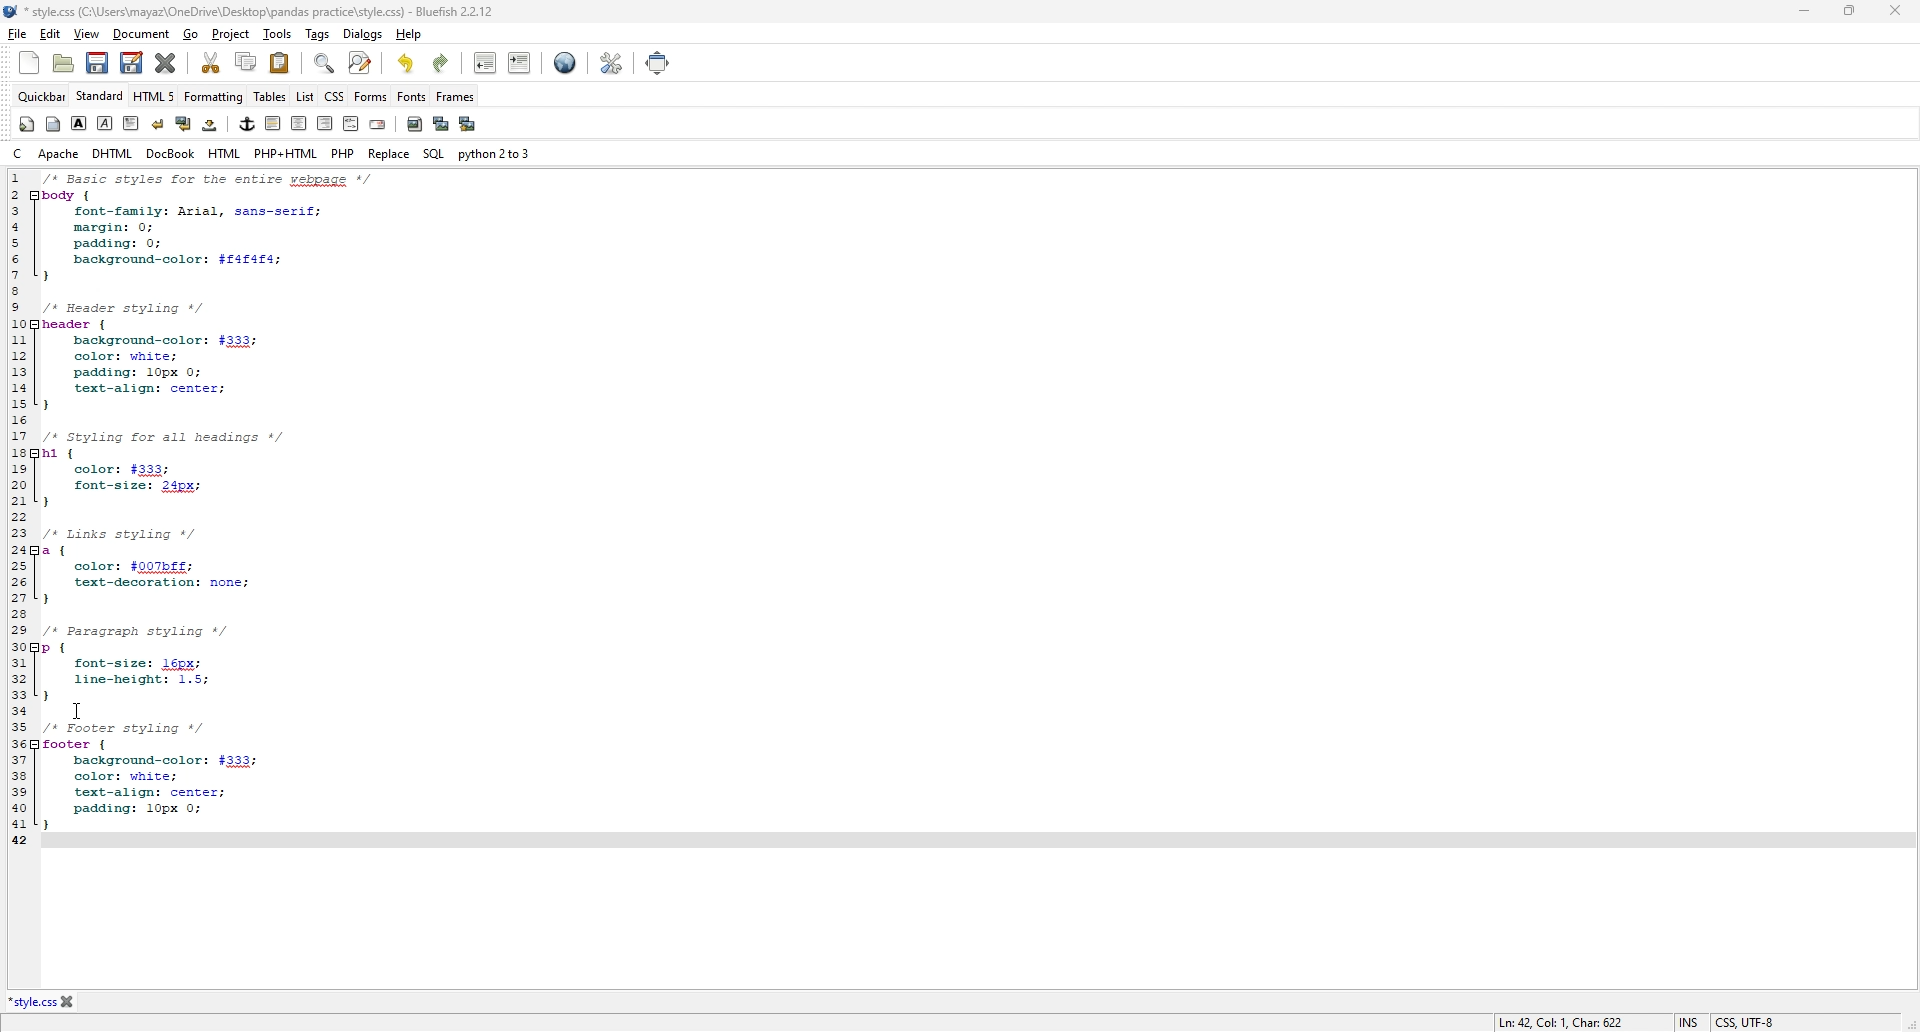 The height and width of the screenshot is (1032, 1920). I want to click on CSS, UTF-8, so click(1749, 1020).